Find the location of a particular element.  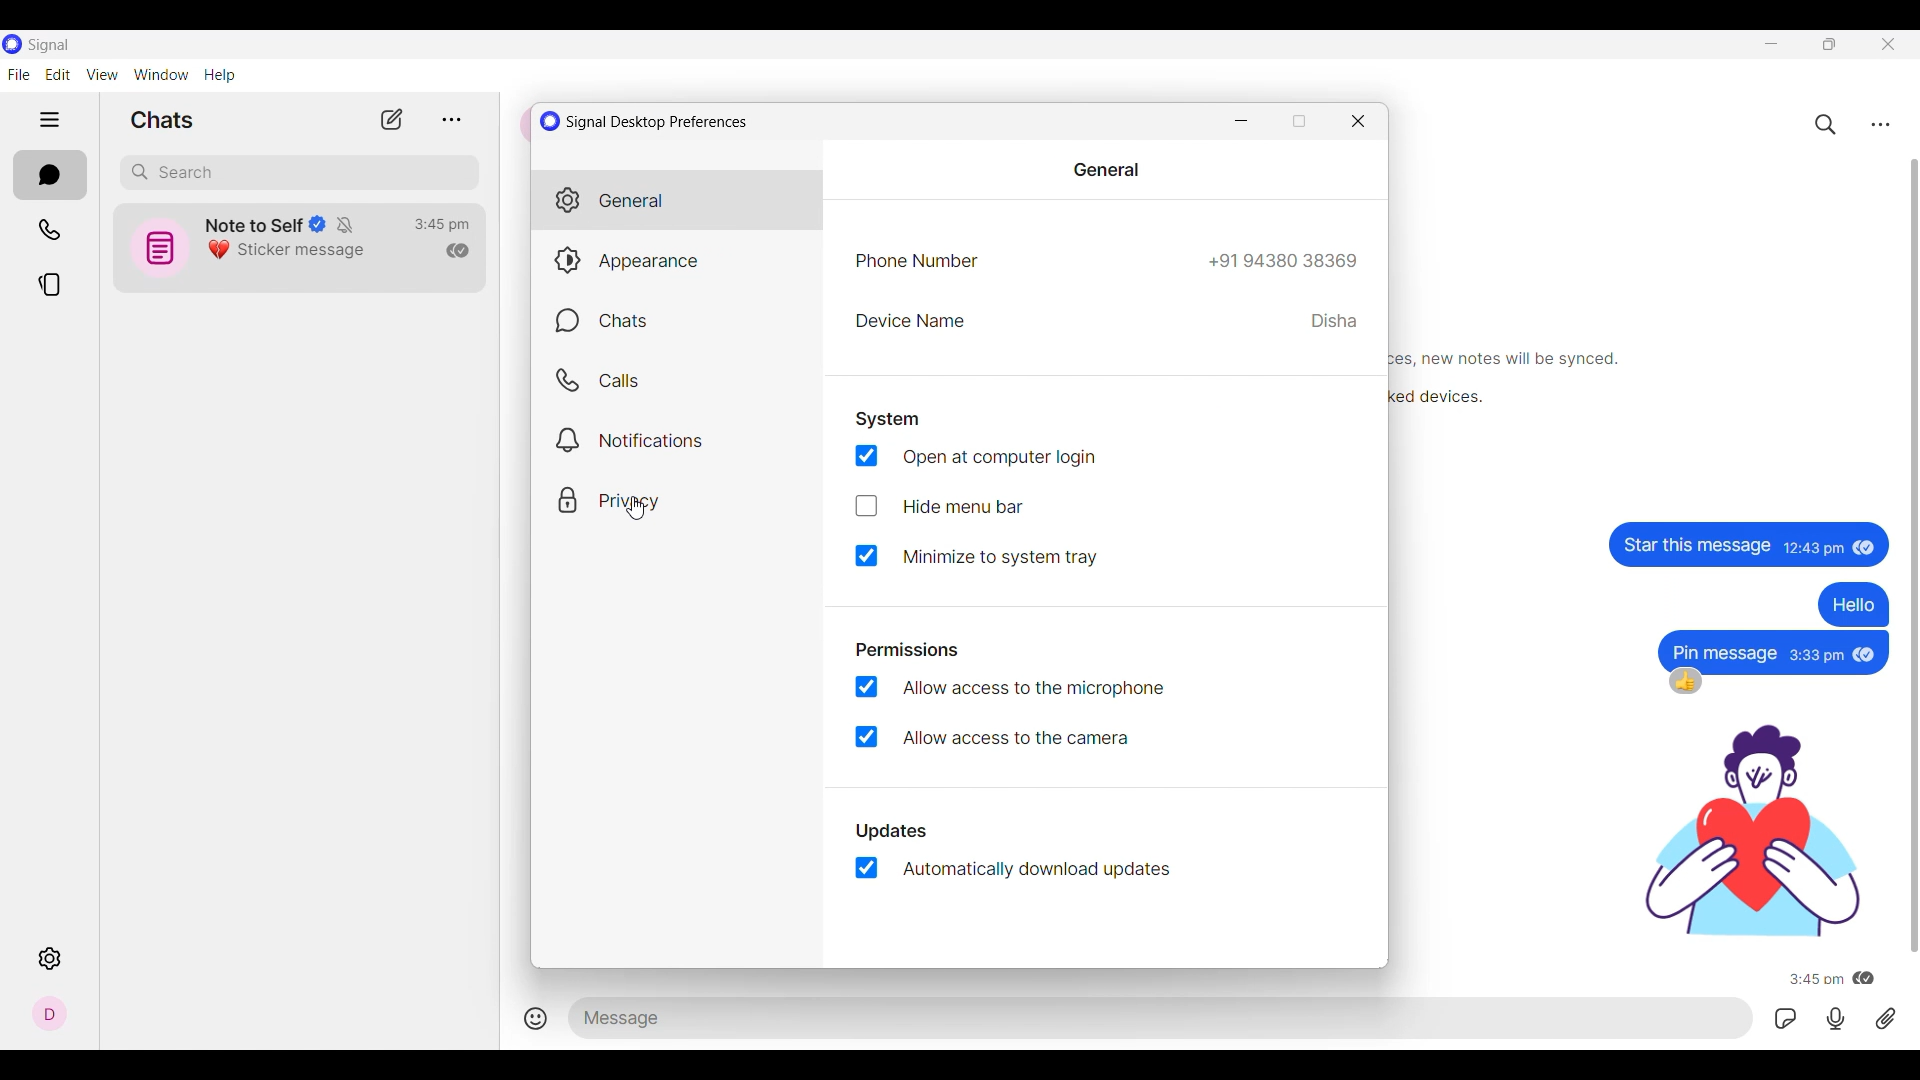

Time of  message is located at coordinates (1815, 979).